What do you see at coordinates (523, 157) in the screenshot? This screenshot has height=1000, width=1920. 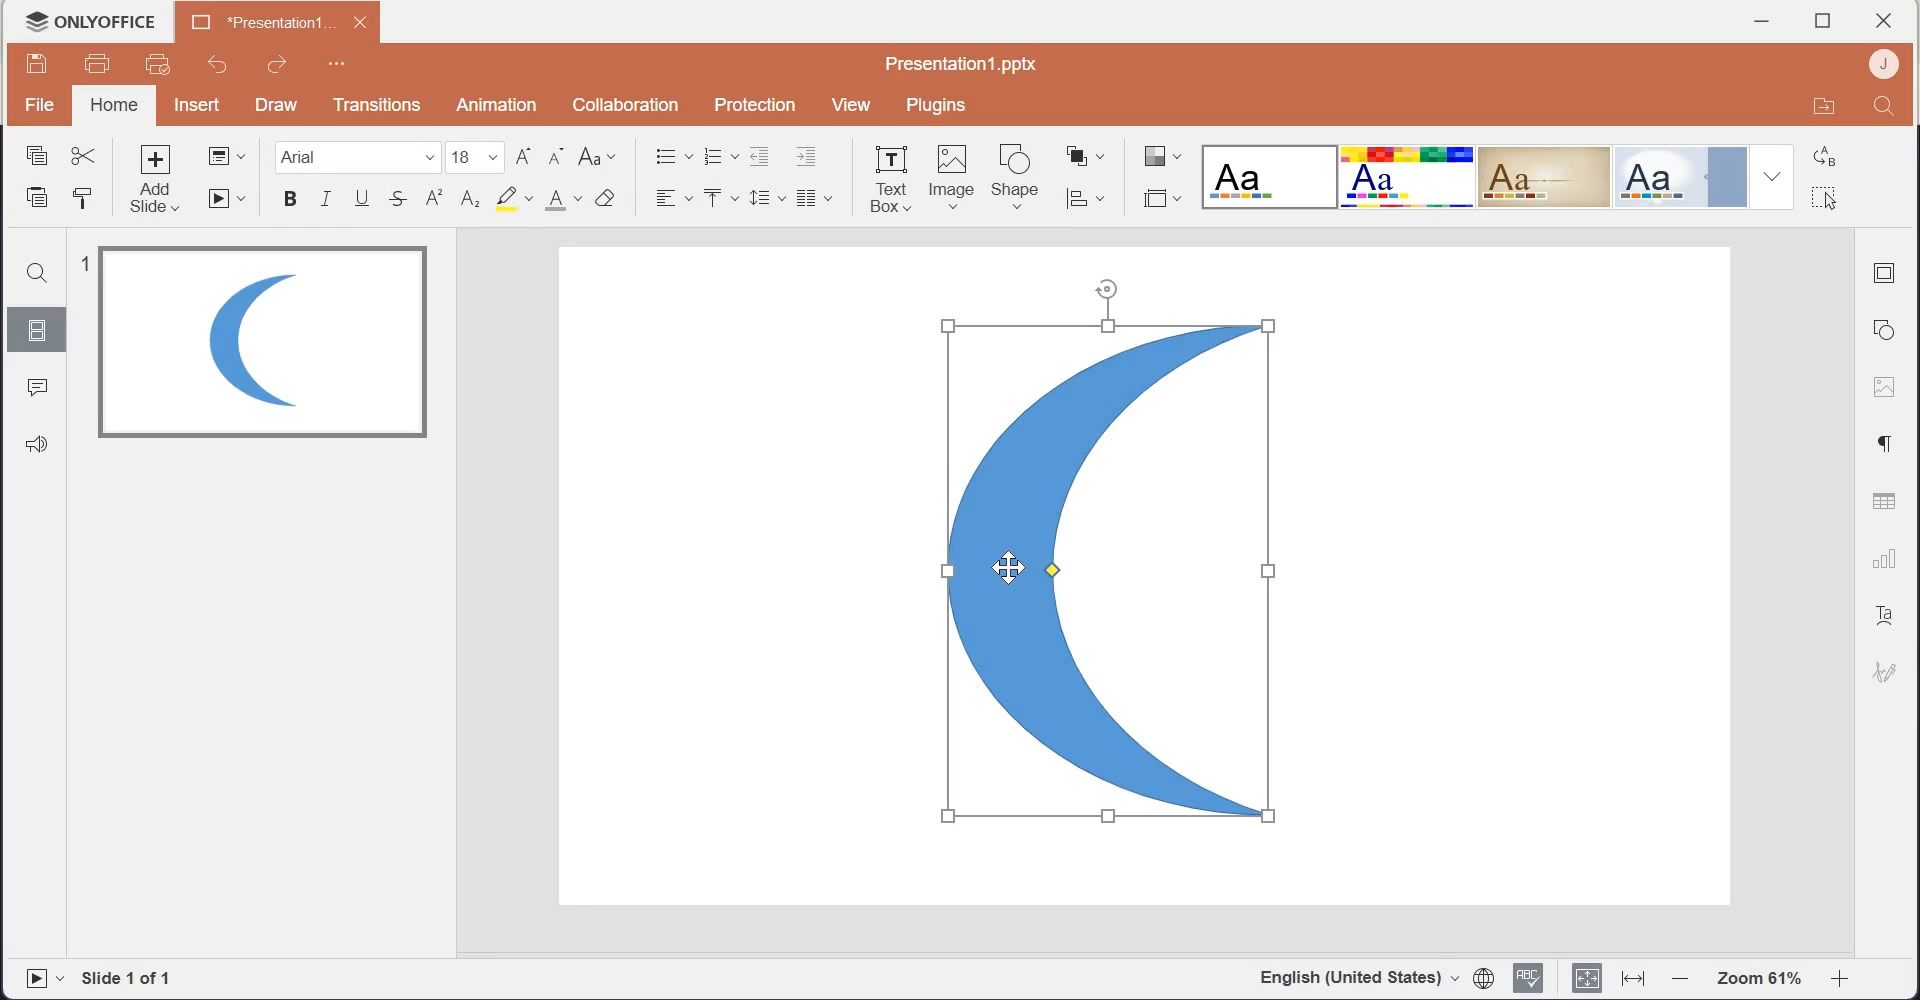 I see `Increment font size` at bounding box center [523, 157].